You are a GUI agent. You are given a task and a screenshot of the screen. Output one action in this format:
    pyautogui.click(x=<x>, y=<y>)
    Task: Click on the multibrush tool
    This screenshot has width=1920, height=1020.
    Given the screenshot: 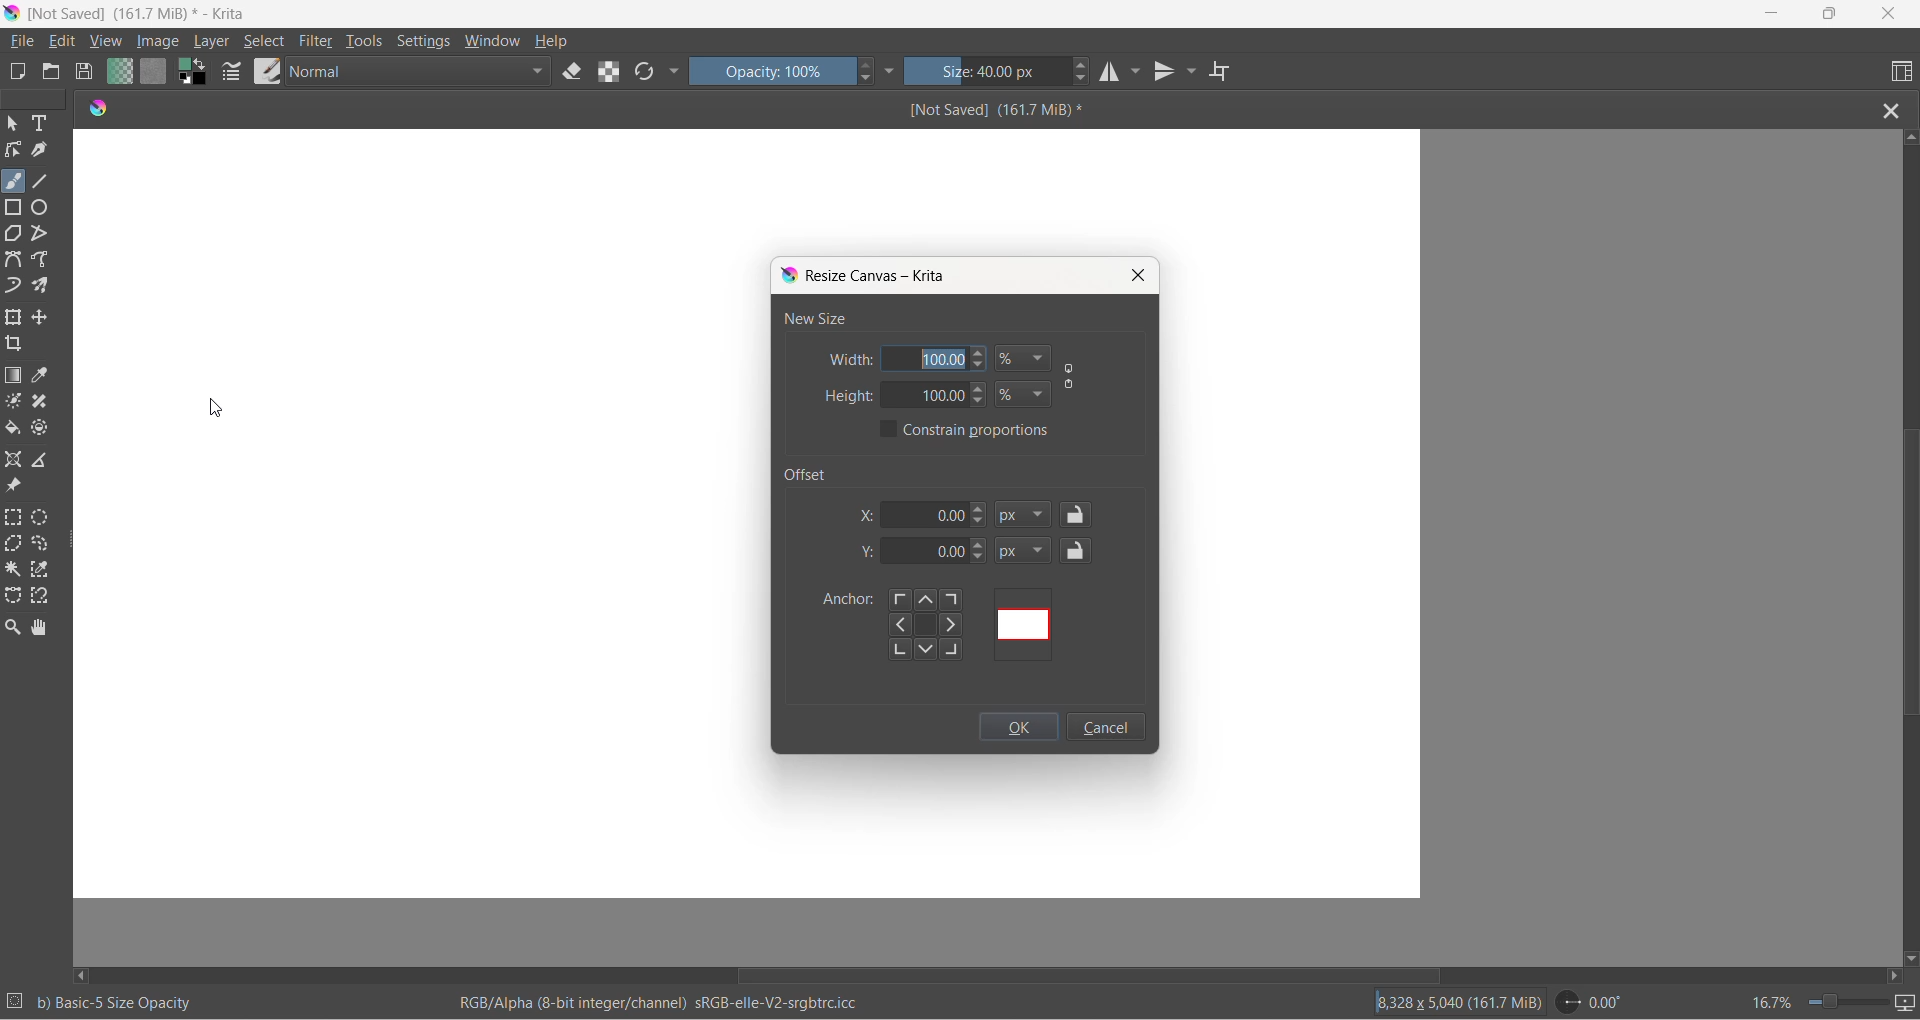 What is the action you would take?
    pyautogui.click(x=47, y=286)
    